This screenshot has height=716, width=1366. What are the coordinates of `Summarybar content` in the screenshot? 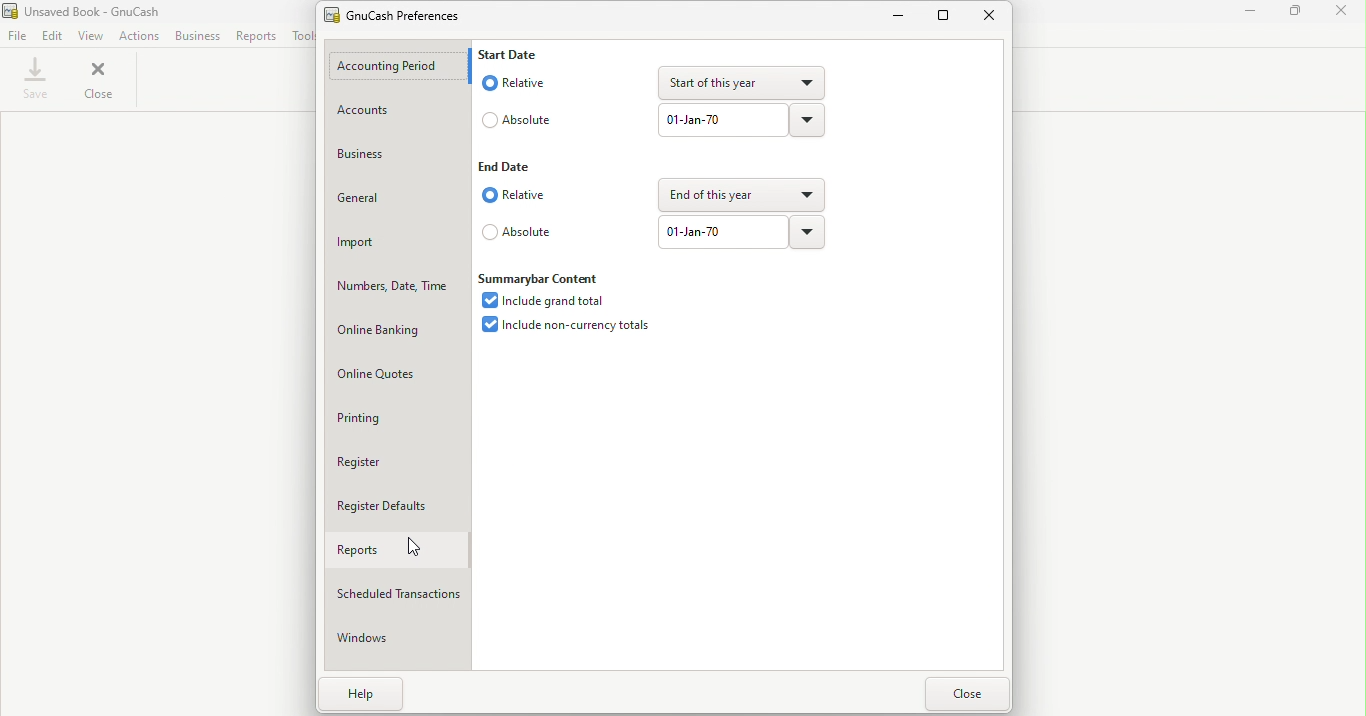 It's located at (541, 279).